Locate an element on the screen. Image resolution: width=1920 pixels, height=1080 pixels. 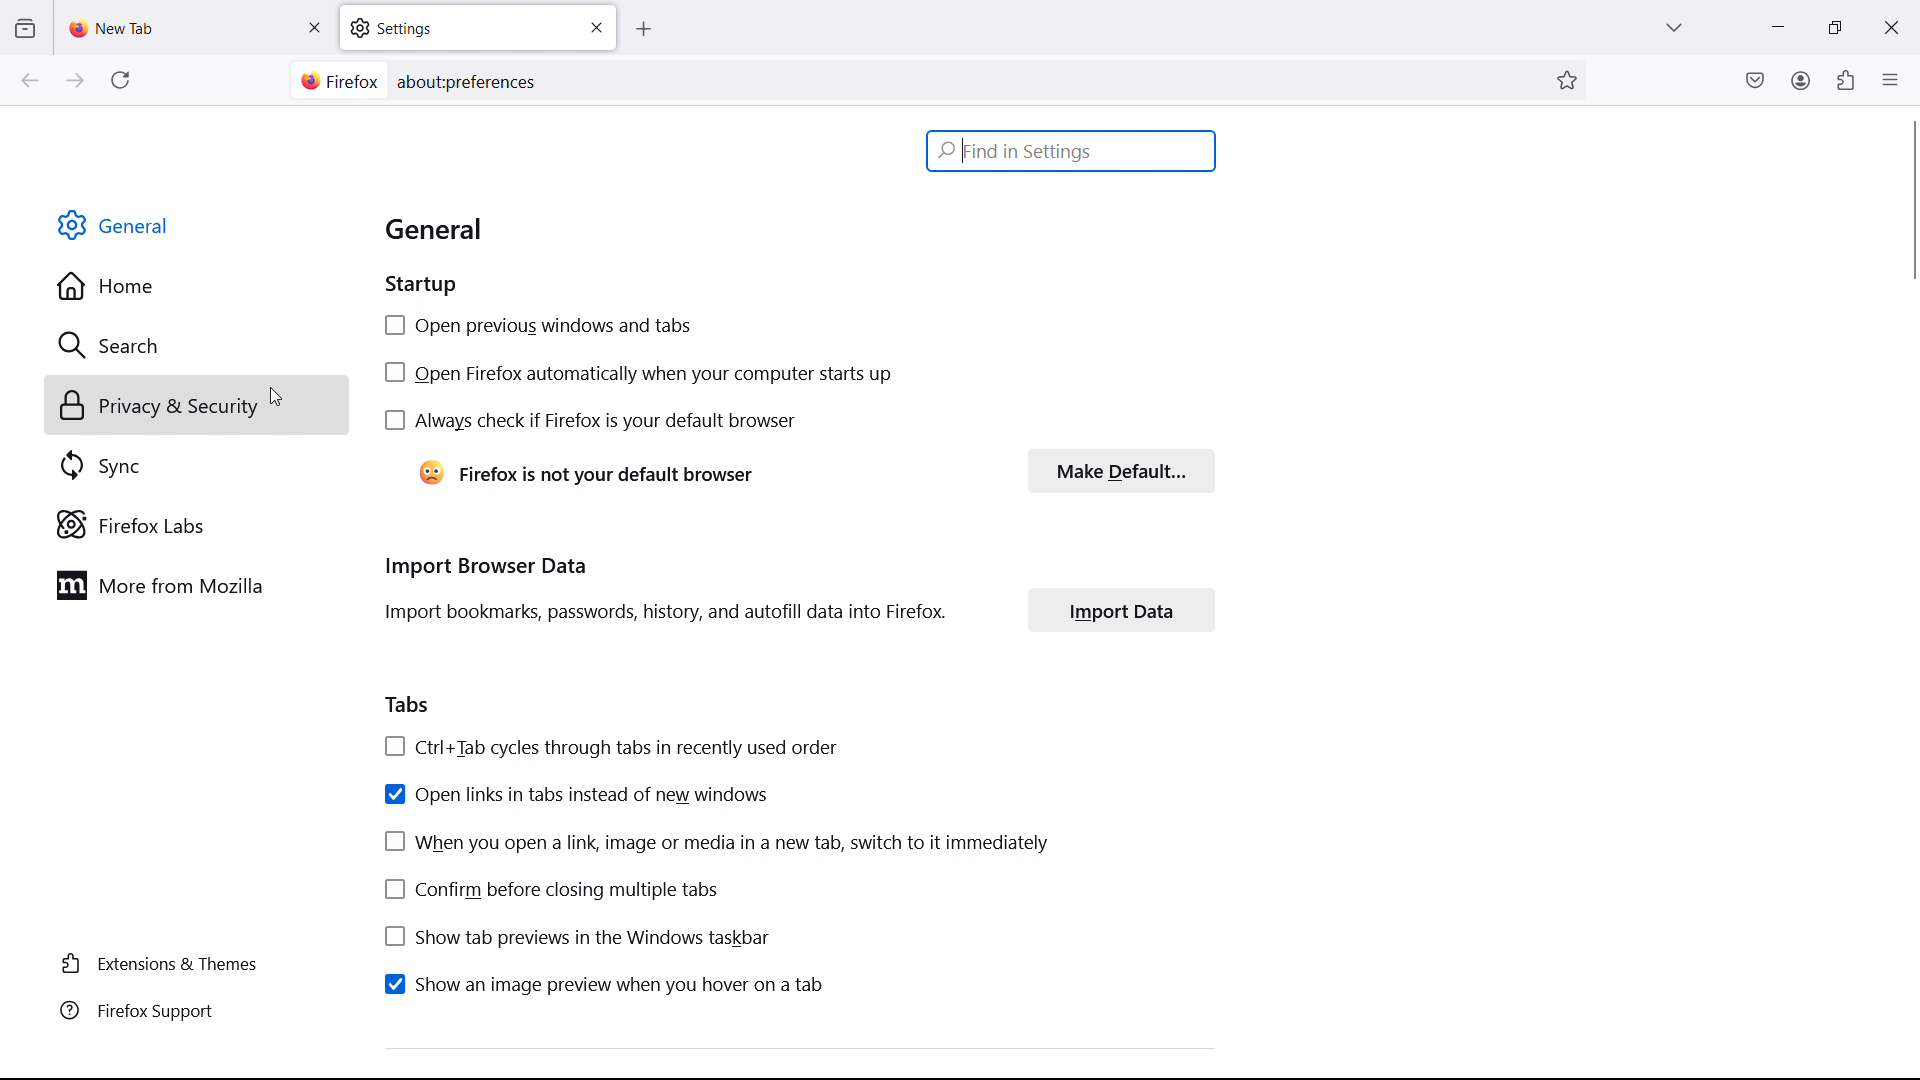
show an image preview when you hover on a tab checkbox is located at coordinates (609, 985).